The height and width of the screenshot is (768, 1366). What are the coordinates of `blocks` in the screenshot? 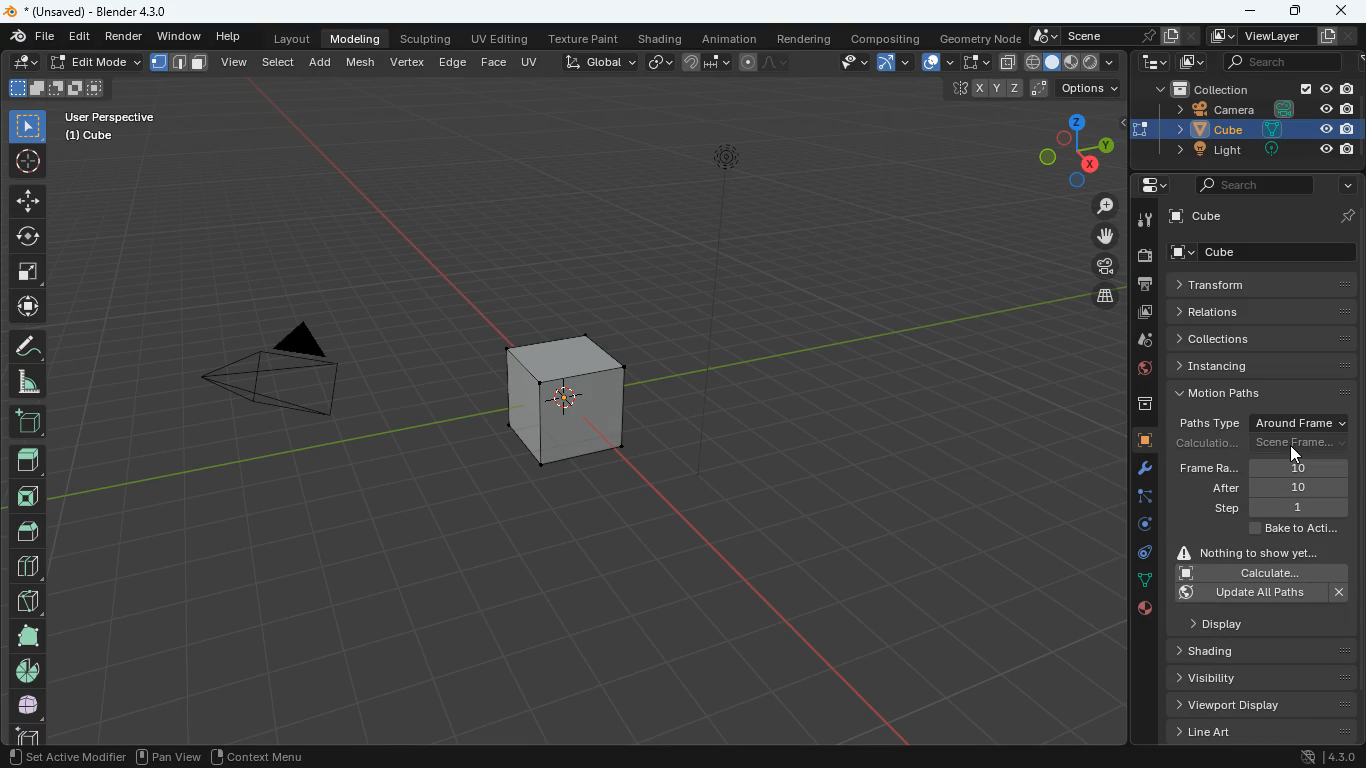 It's located at (26, 568).